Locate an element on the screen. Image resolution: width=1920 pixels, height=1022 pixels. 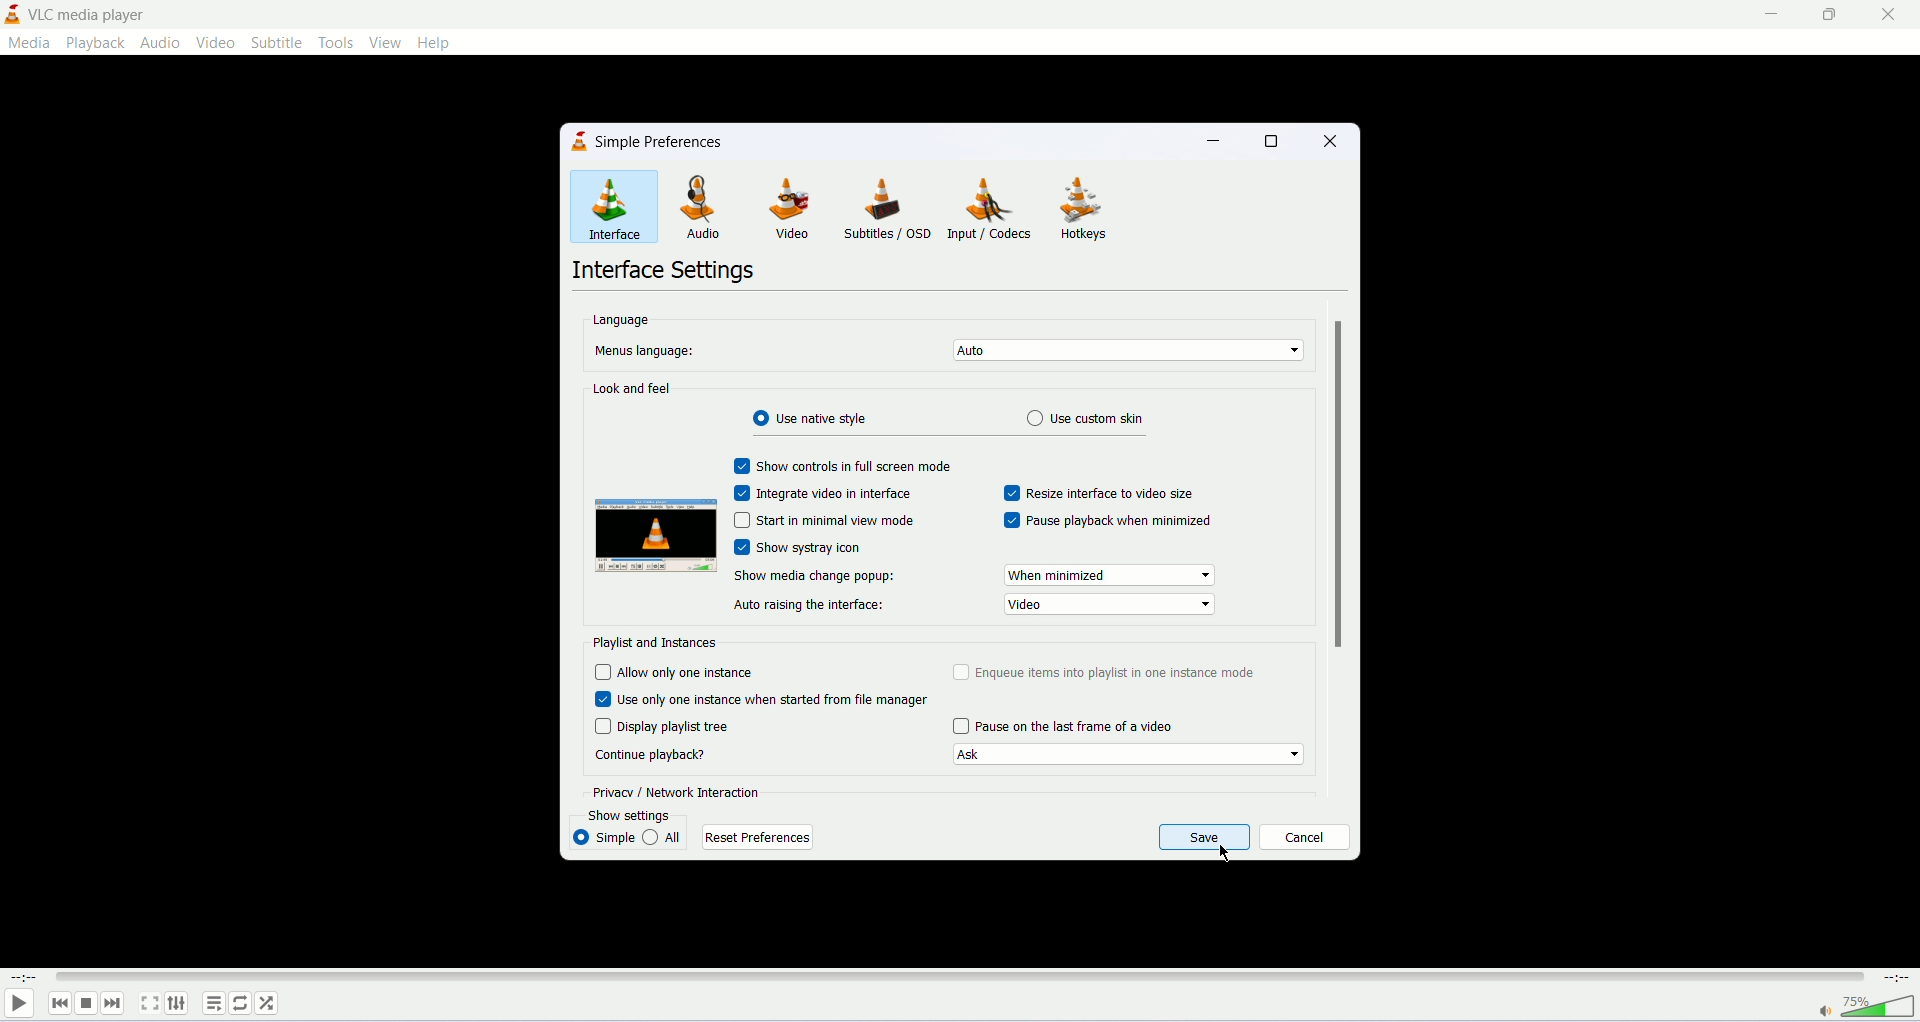
pause playback when minimized is located at coordinates (1117, 522).